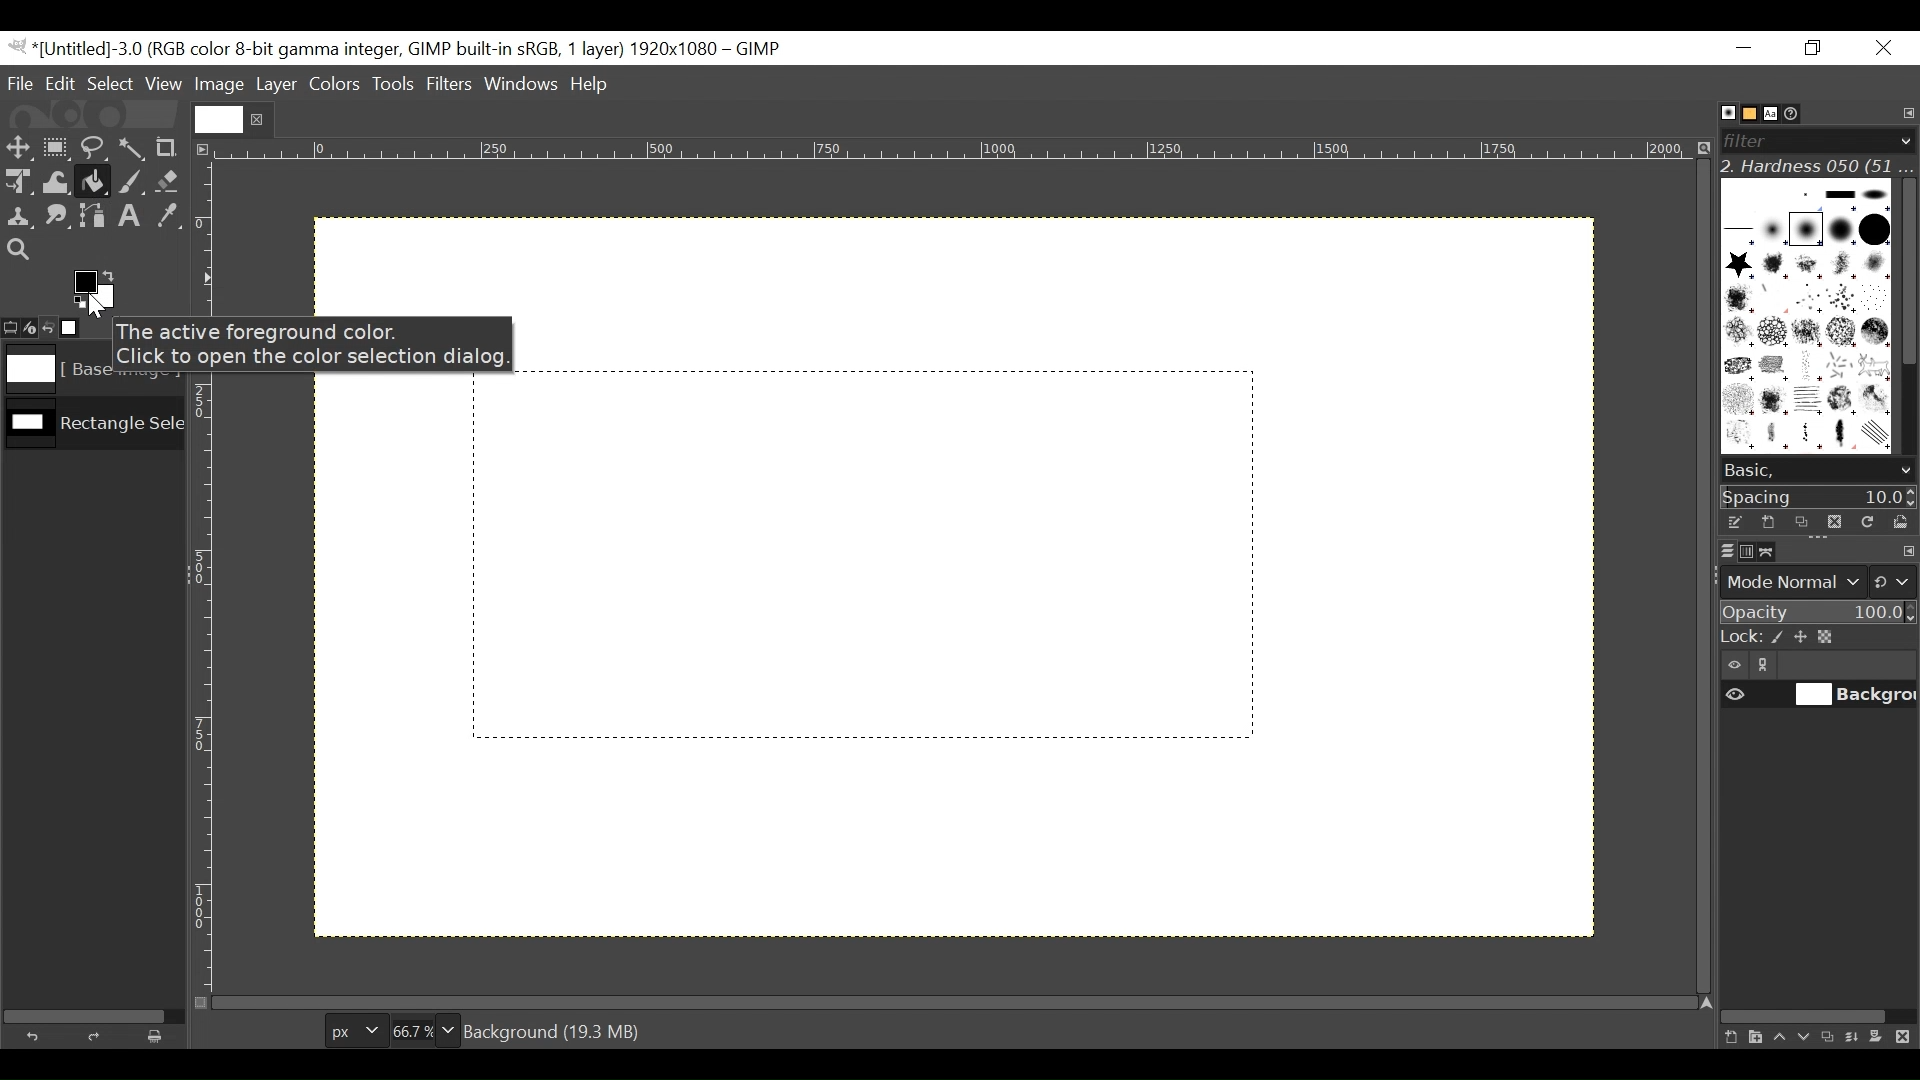 Image resolution: width=1920 pixels, height=1080 pixels. Describe the element at coordinates (17, 181) in the screenshot. I see `Unified Transform Tool` at that location.